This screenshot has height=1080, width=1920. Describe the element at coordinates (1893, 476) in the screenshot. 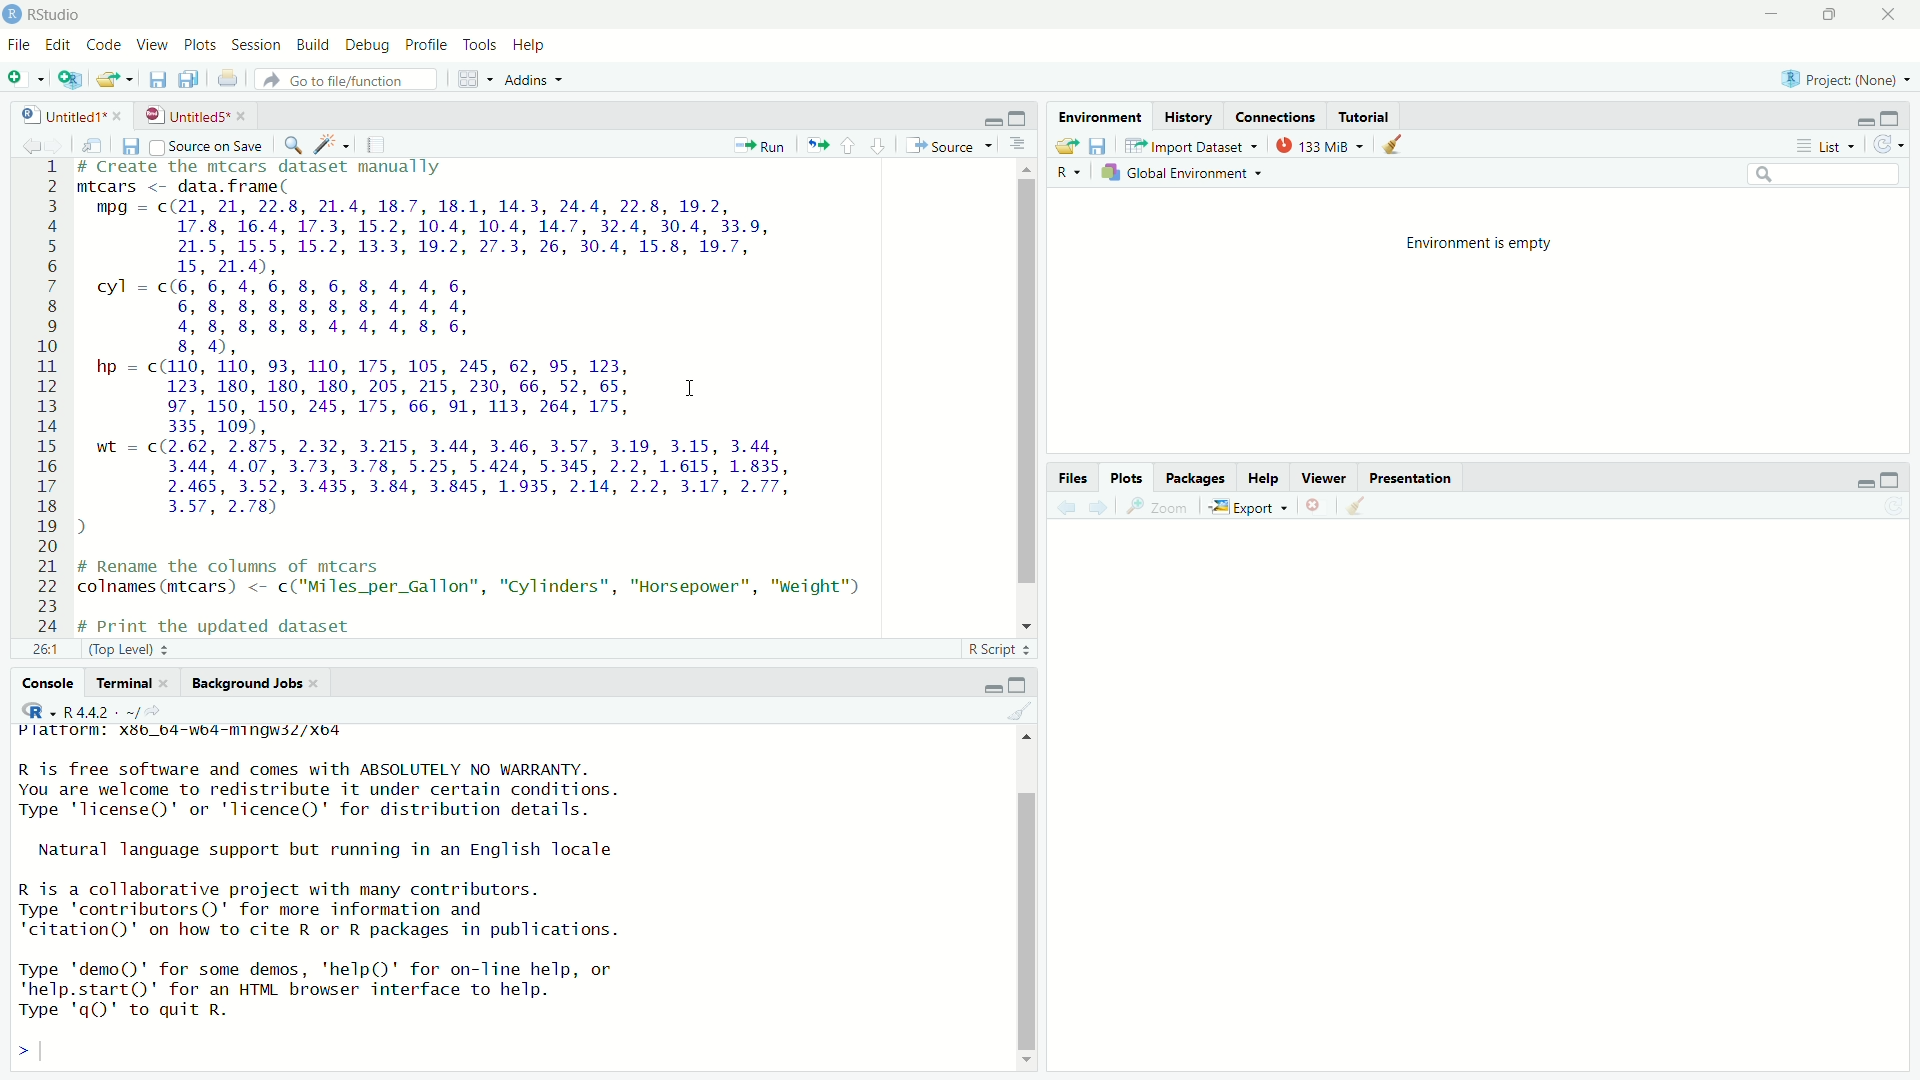

I see `maximise` at that location.